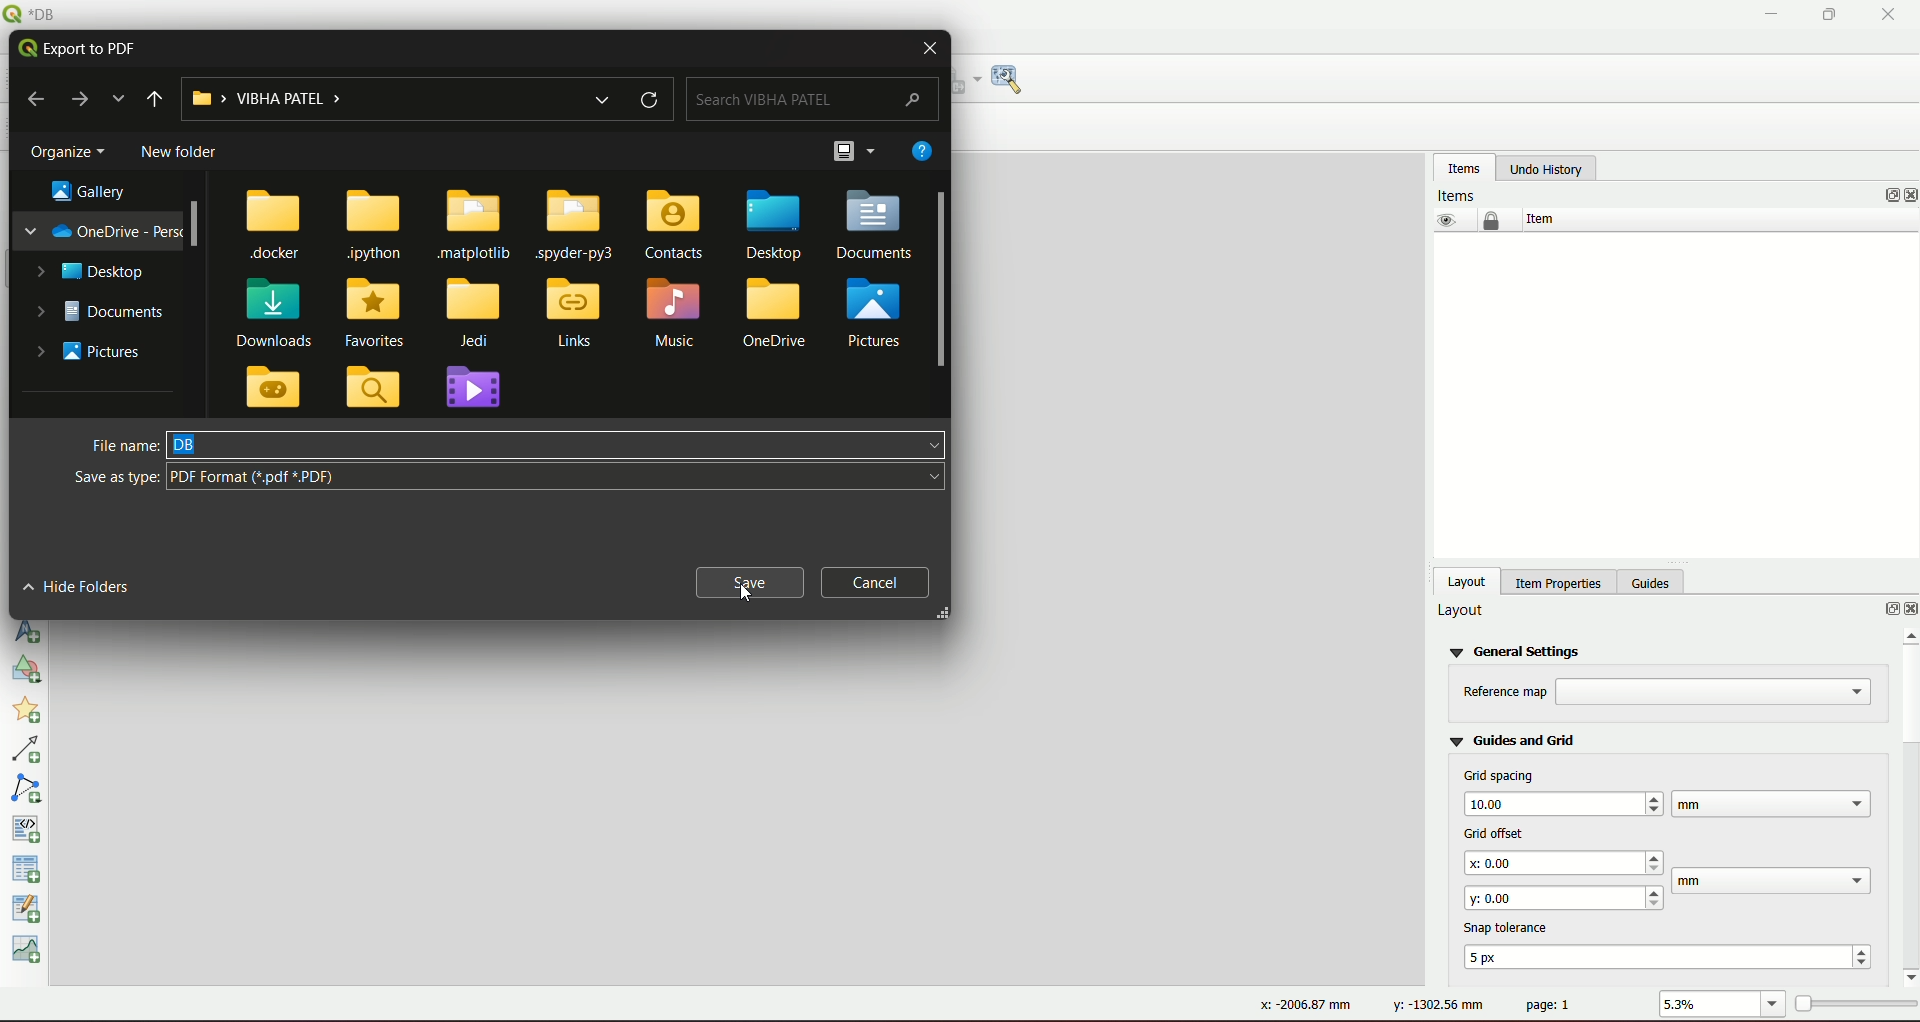  I want to click on favorites, so click(377, 313).